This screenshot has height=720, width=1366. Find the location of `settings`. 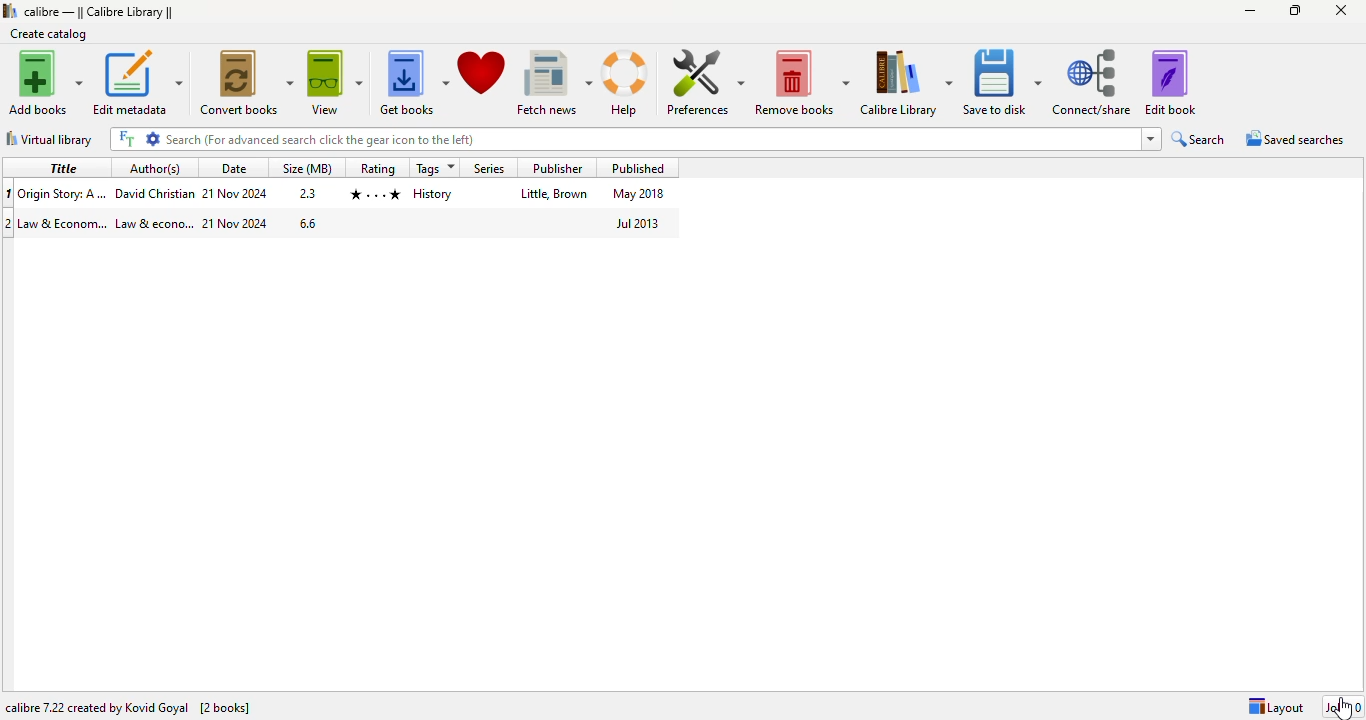

settings is located at coordinates (151, 138).